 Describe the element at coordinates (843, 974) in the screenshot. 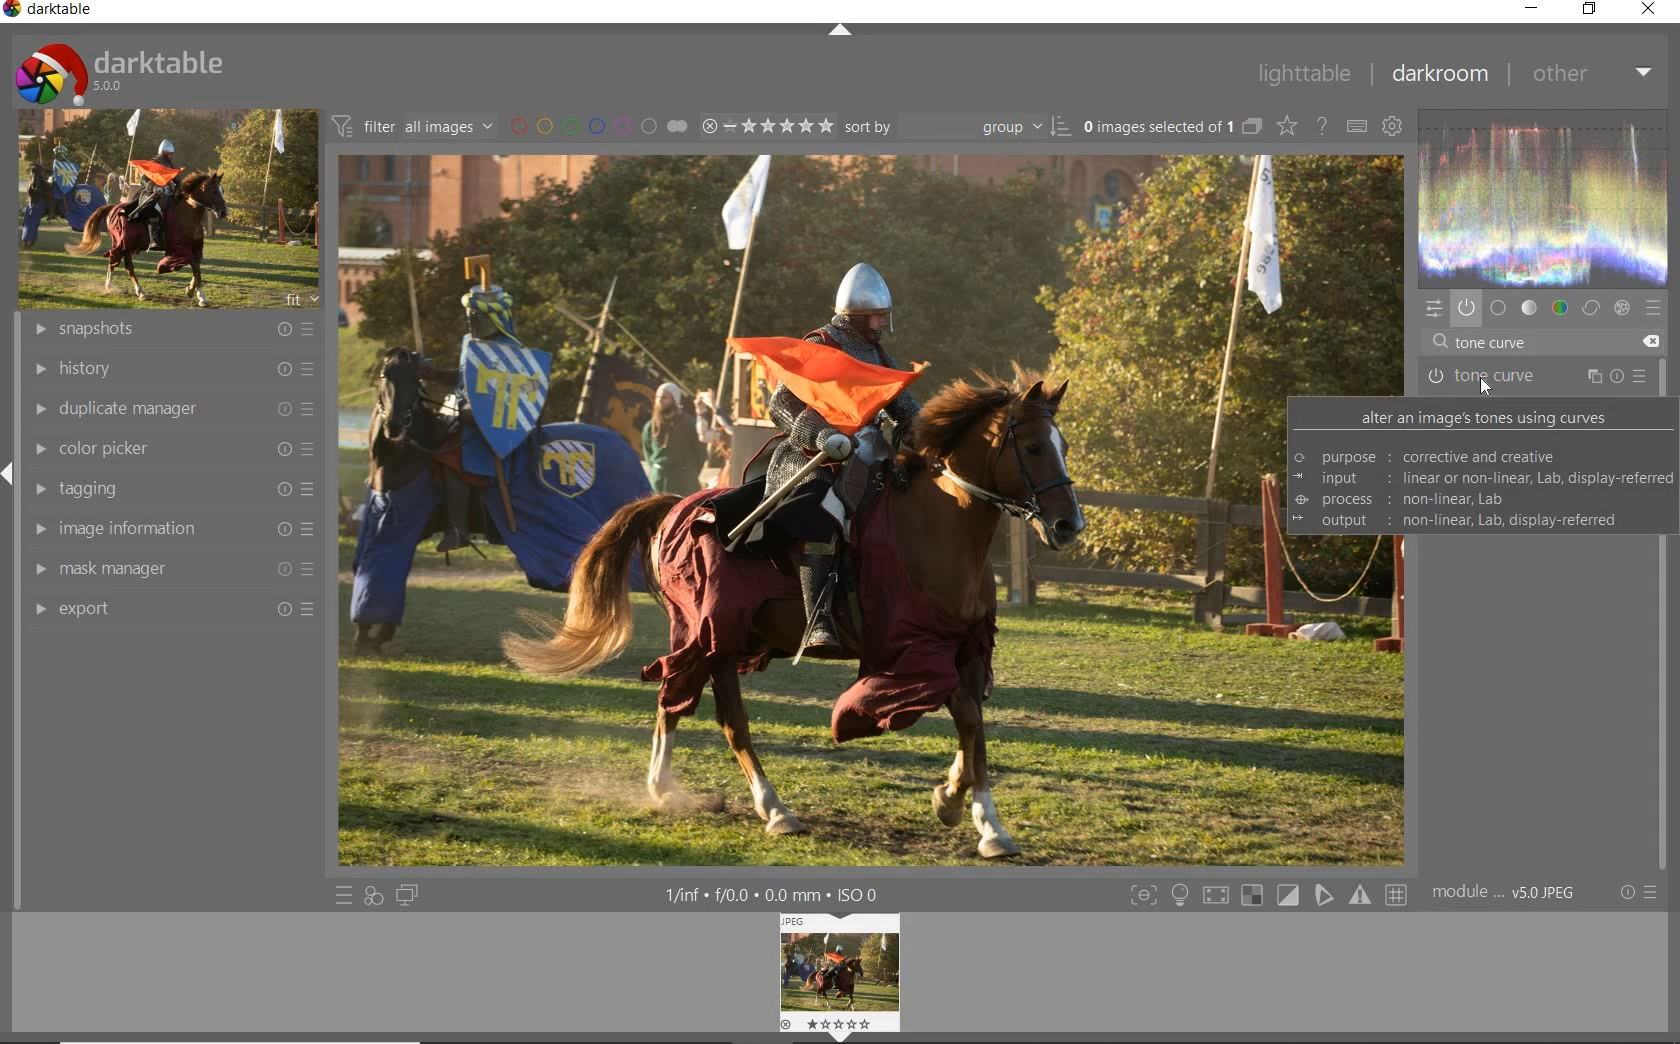

I see `Image preview` at that location.